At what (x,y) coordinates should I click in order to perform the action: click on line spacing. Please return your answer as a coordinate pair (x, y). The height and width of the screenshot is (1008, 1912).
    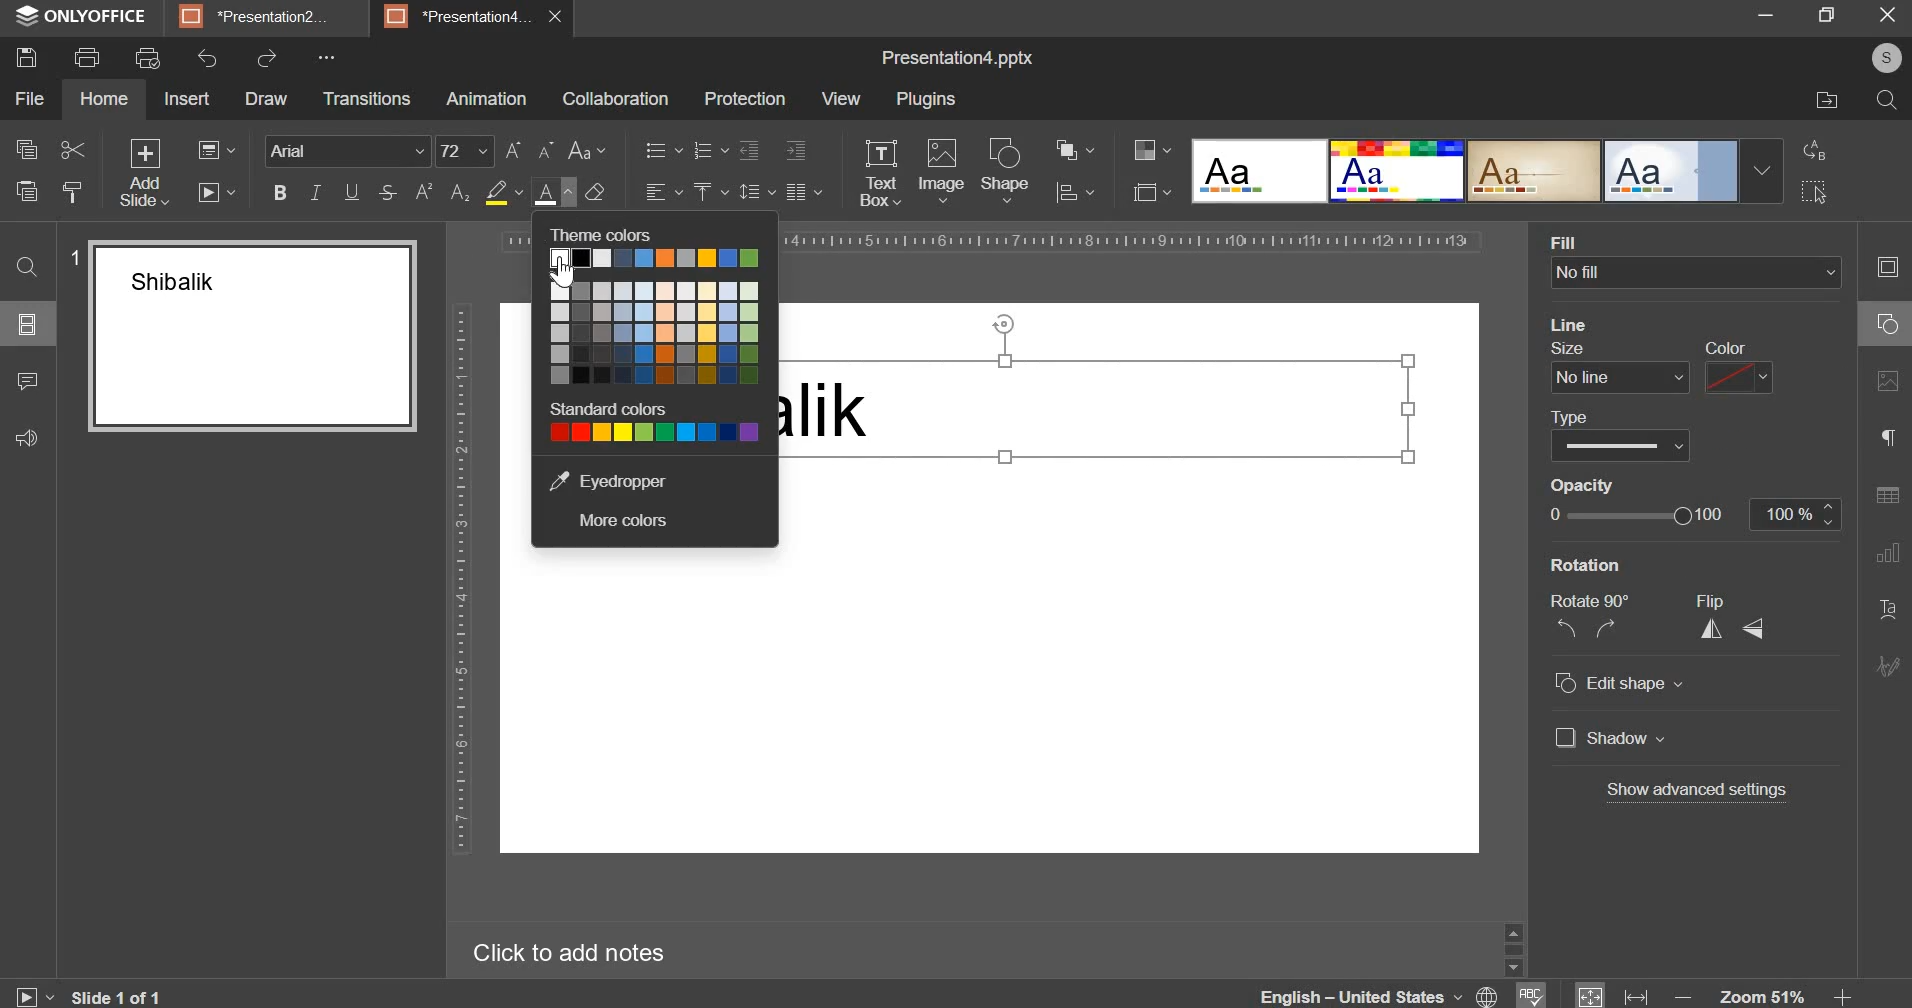
    Looking at the image, I should click on (757, 192).